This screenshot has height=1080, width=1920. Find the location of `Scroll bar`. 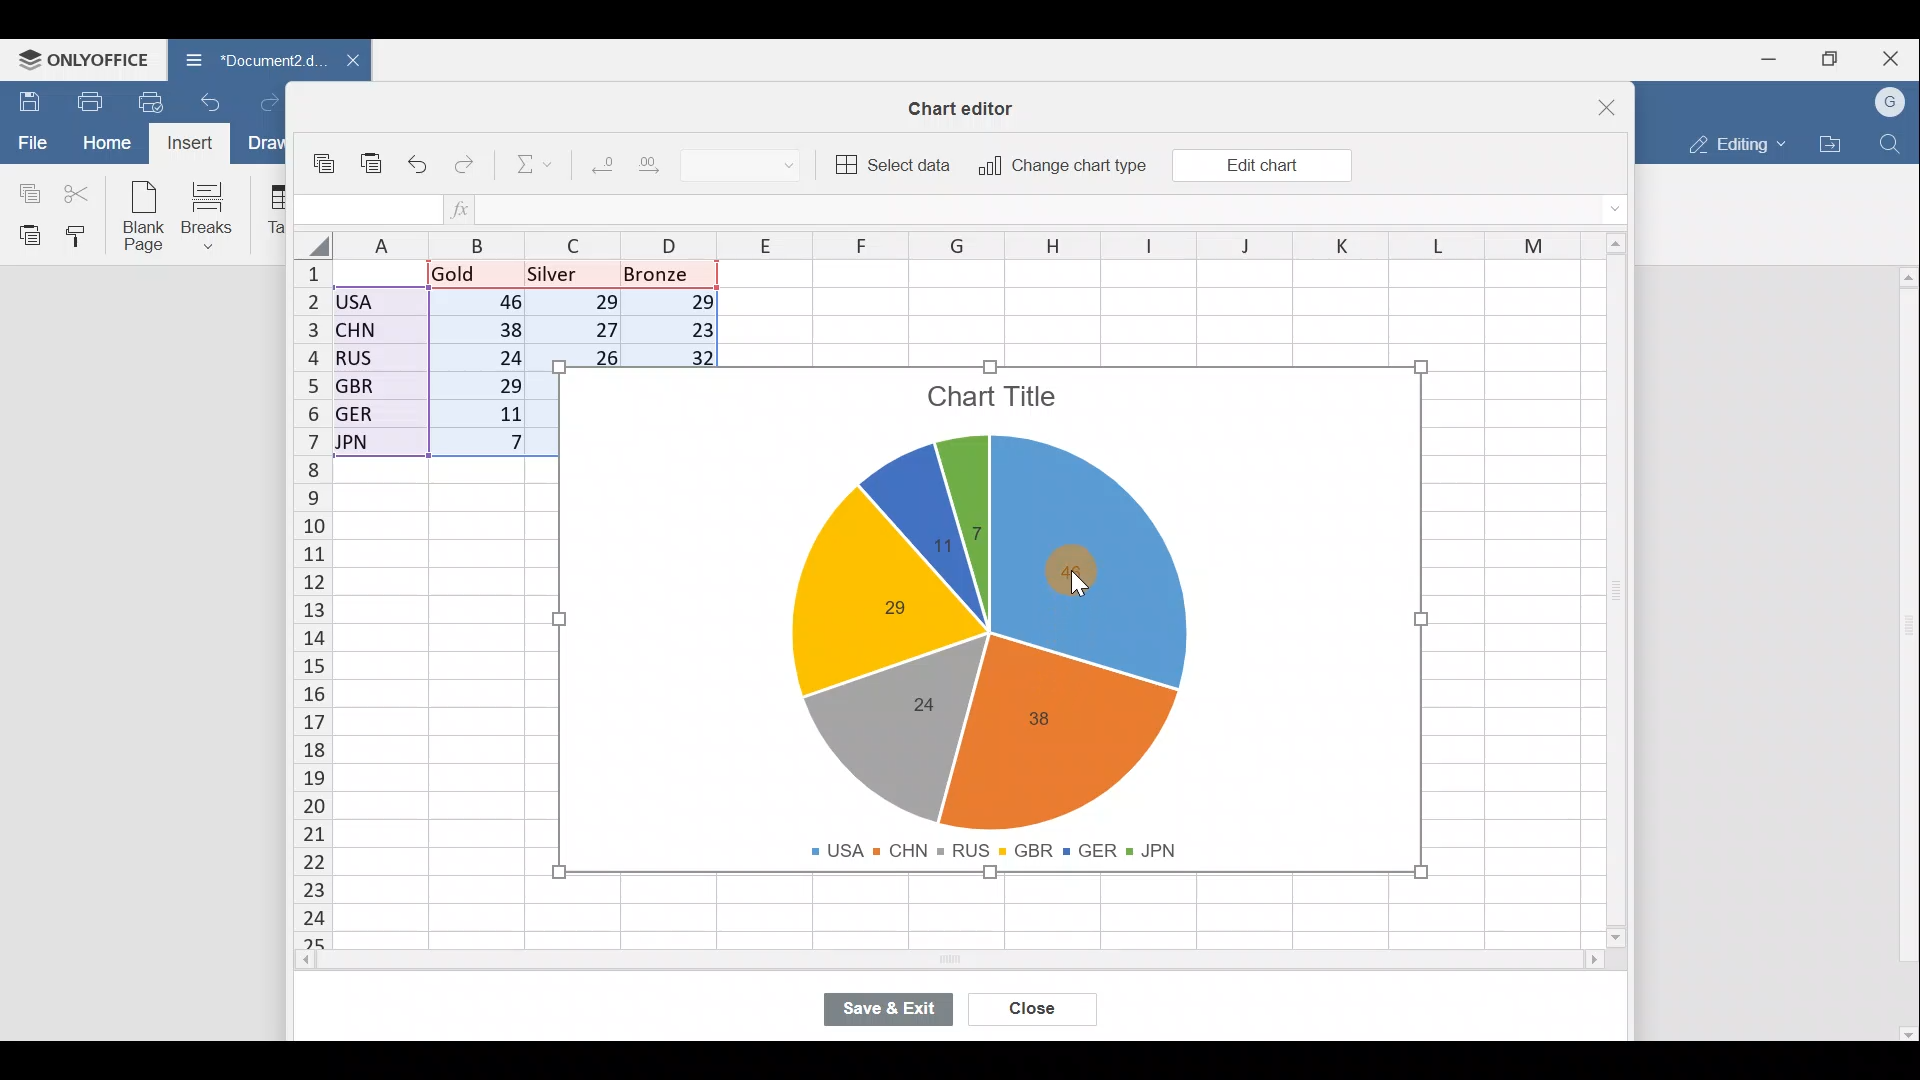

Scroll bar is located at coordinates (1902, 646).